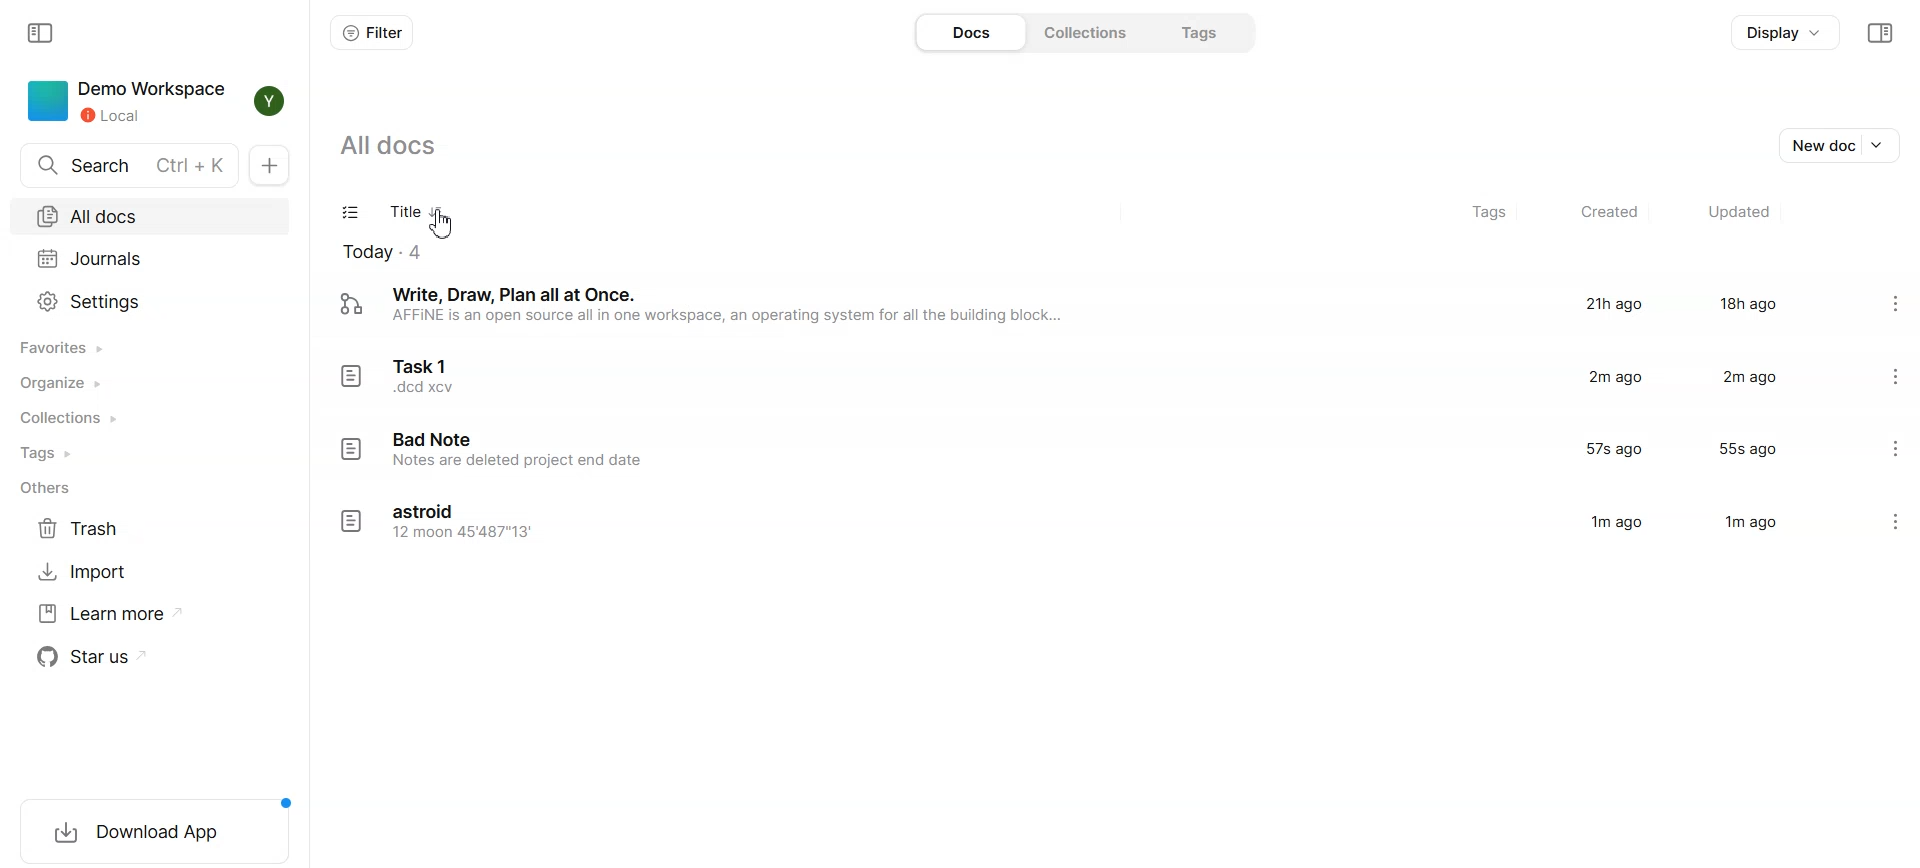 The image size is (1920, 868). Describe the element at coordinates (1817, 145) in the screenshot. I see `New doc` at that location.